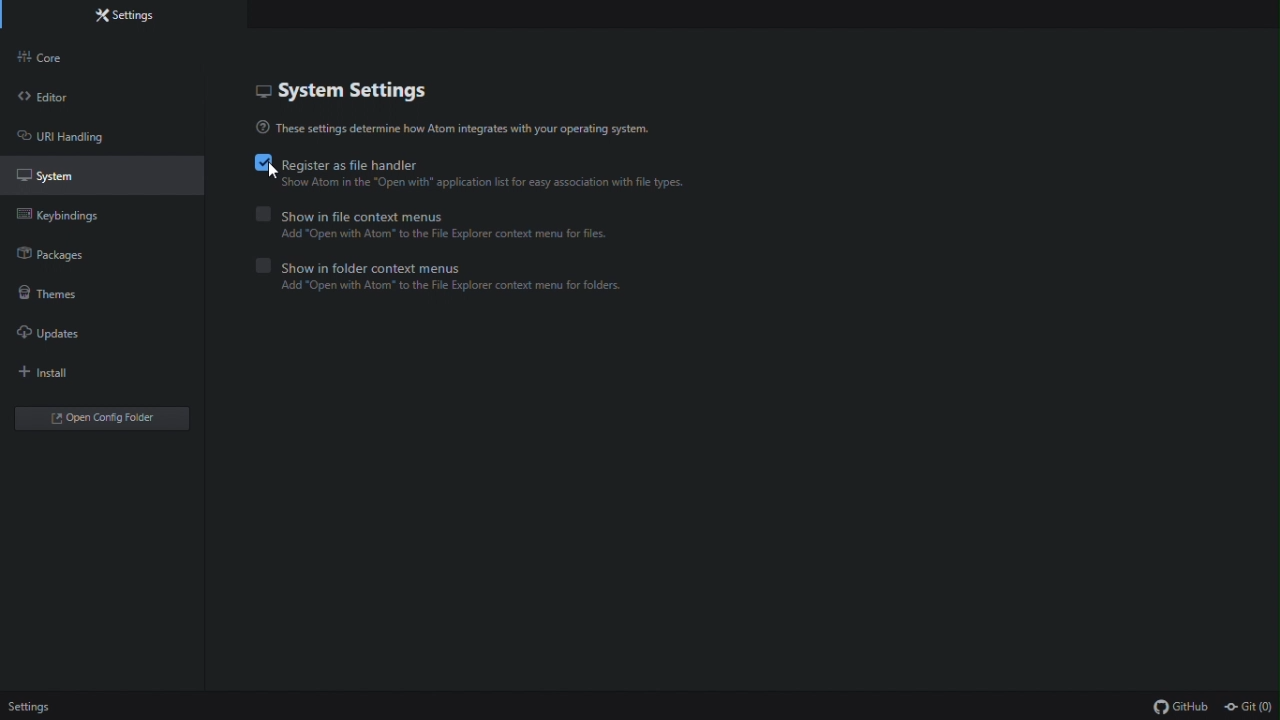 This screenshot has width=1280, height=720. What do you see at coordinates (105, 419) in the screenshot?
I see `Open folder` at bounding box center [105, 419].